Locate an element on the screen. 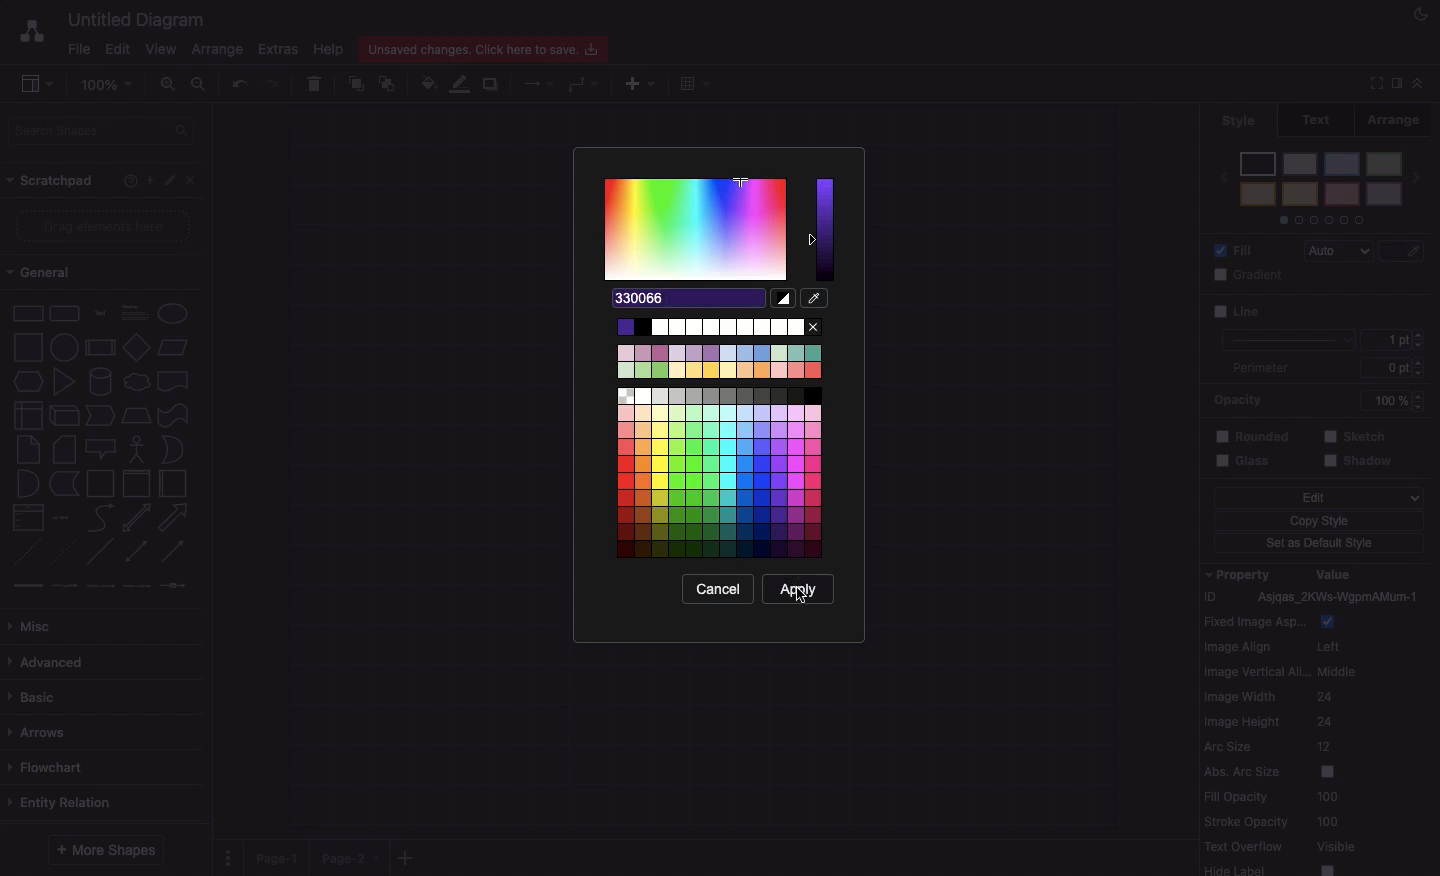 The image size is (1440, 876). Arrows is located at coordinates (533, 82).